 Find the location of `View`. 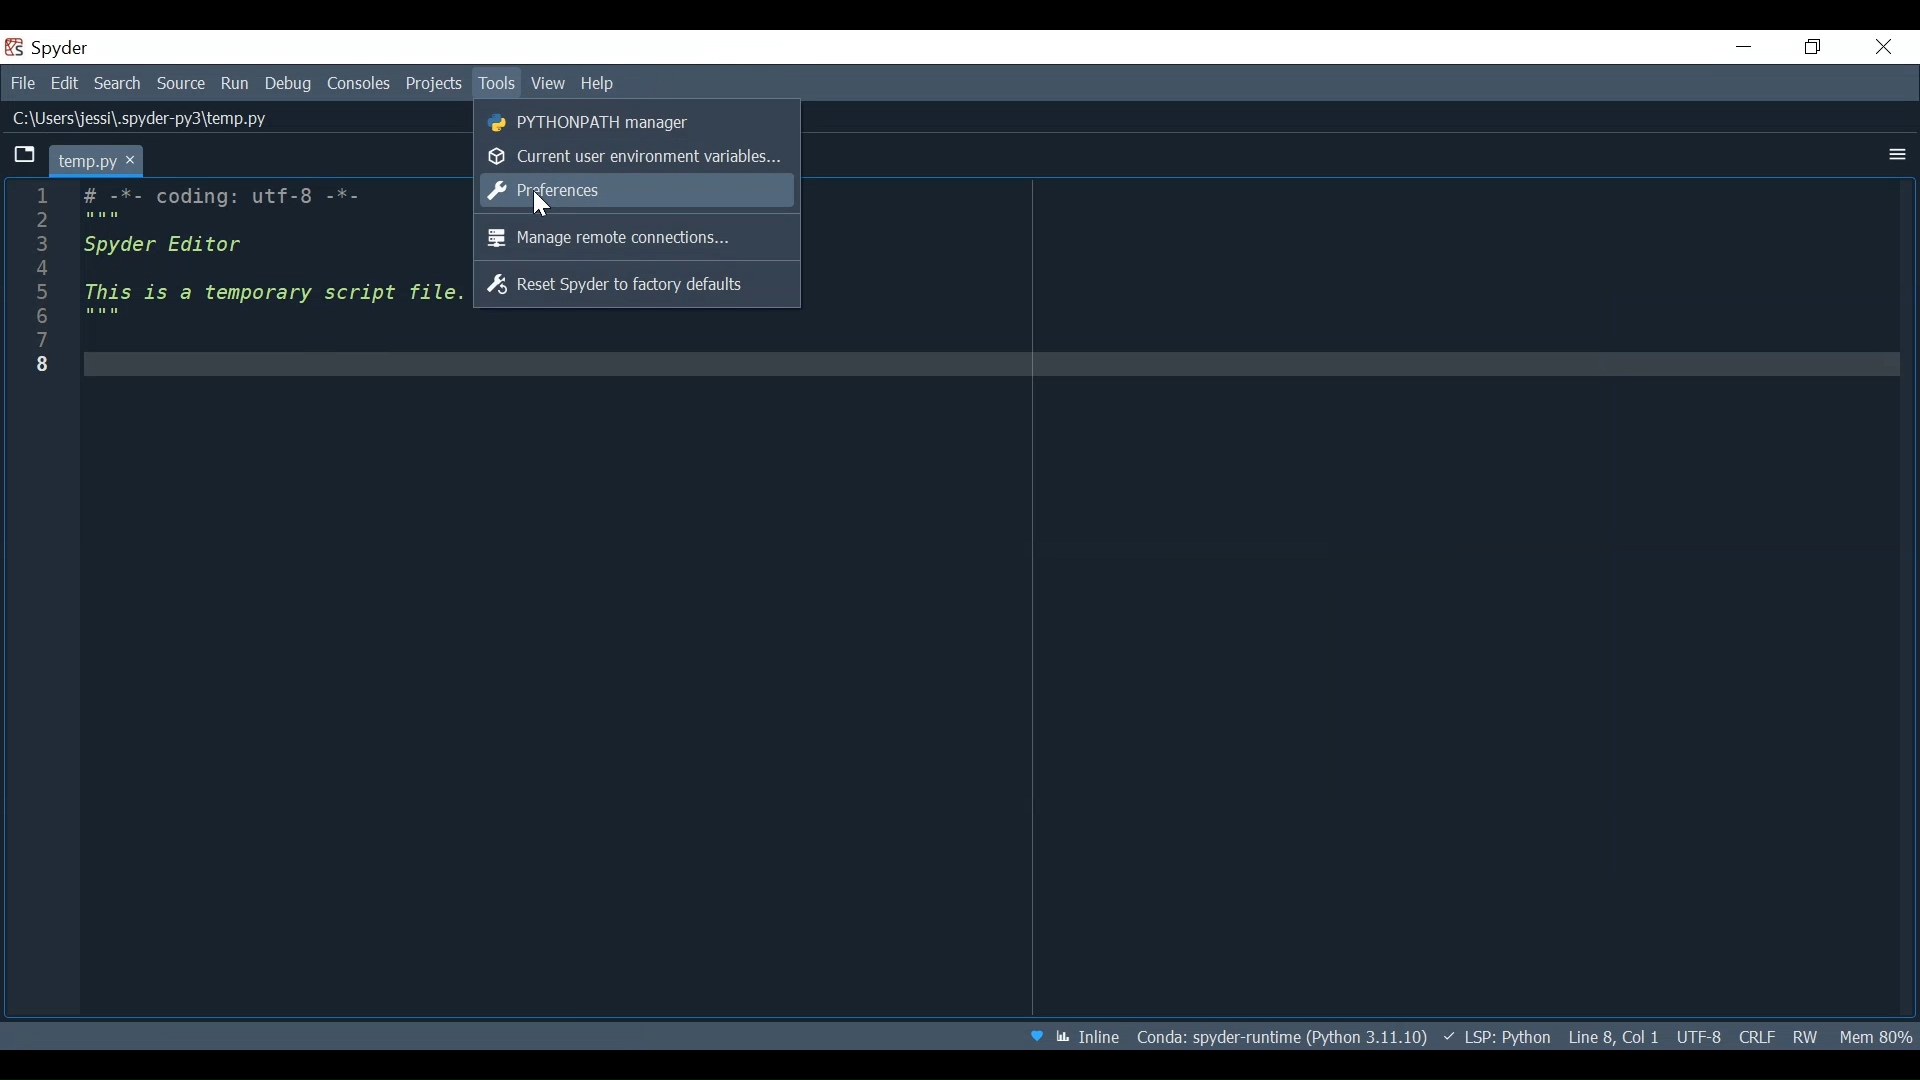

View is located at coordinates (548, 84).